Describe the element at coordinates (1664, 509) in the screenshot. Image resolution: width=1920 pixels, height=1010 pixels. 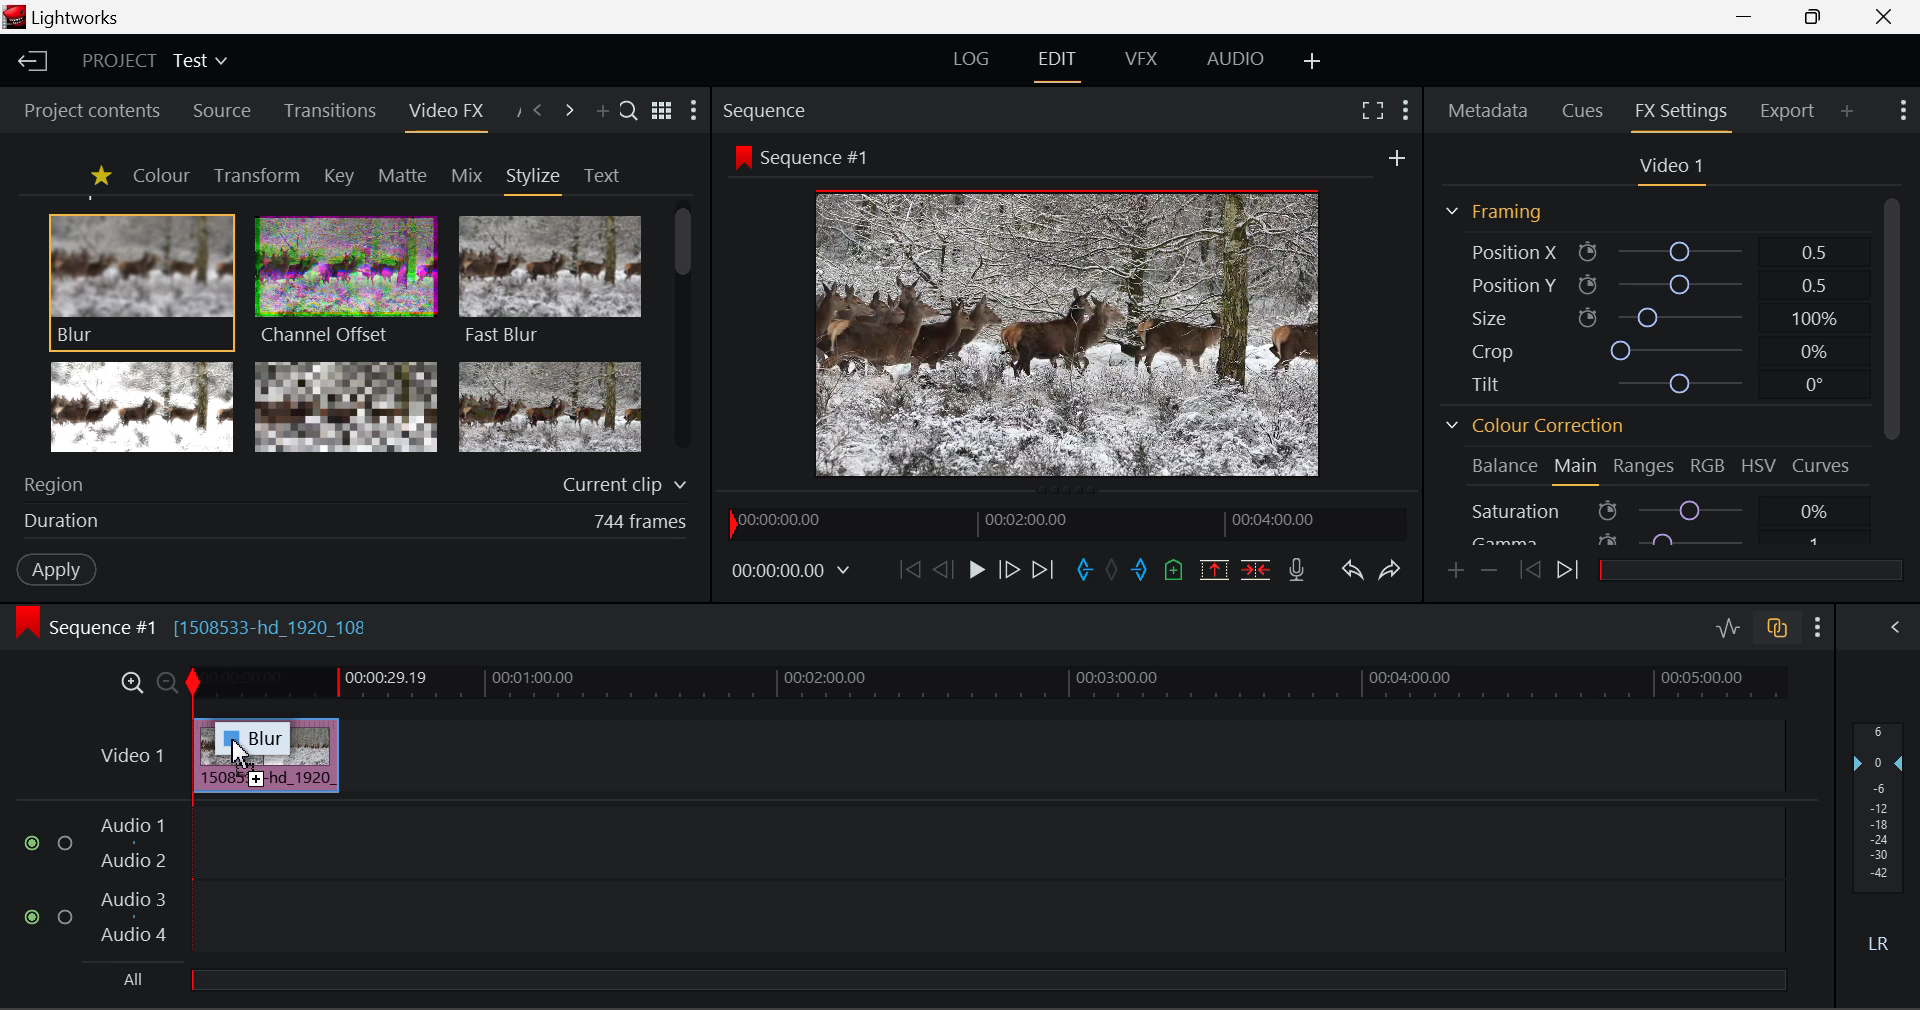
I see `Saturation` at that location.